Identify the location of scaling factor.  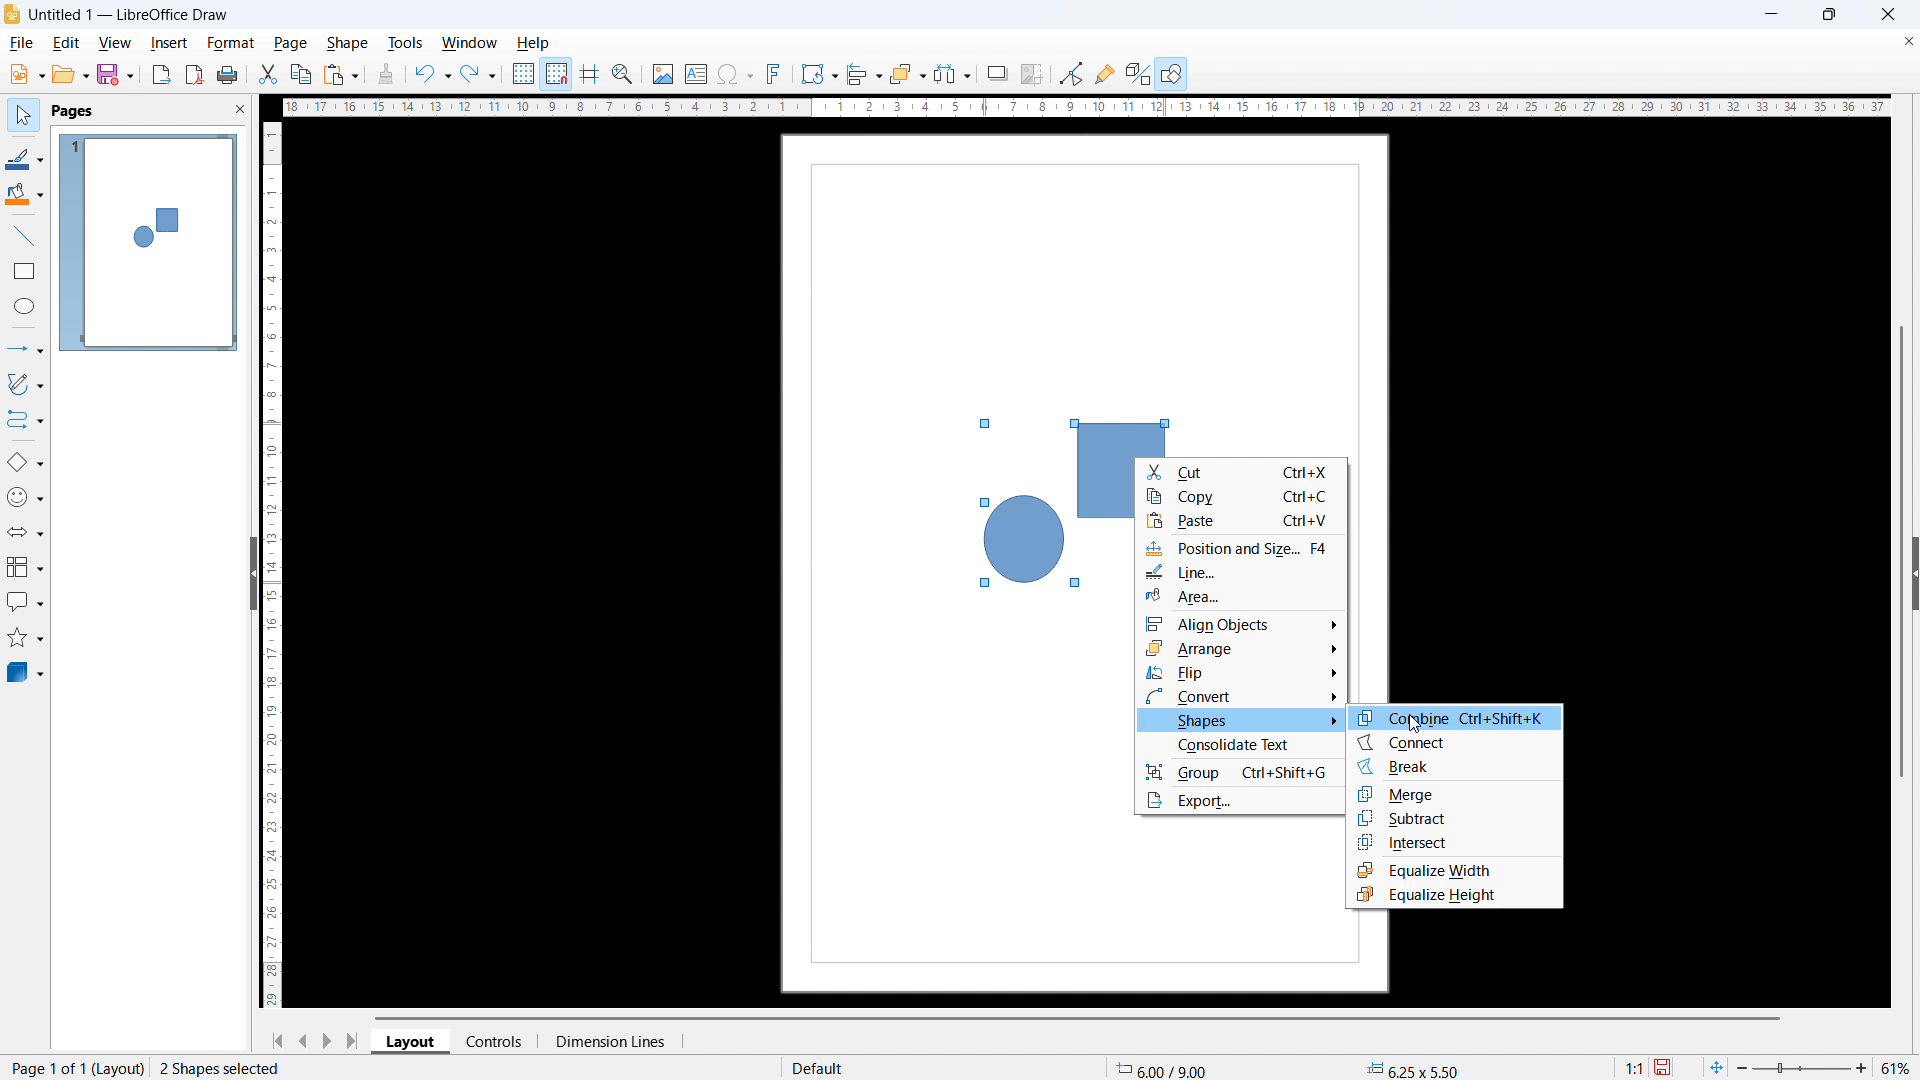
(1636, 1067).